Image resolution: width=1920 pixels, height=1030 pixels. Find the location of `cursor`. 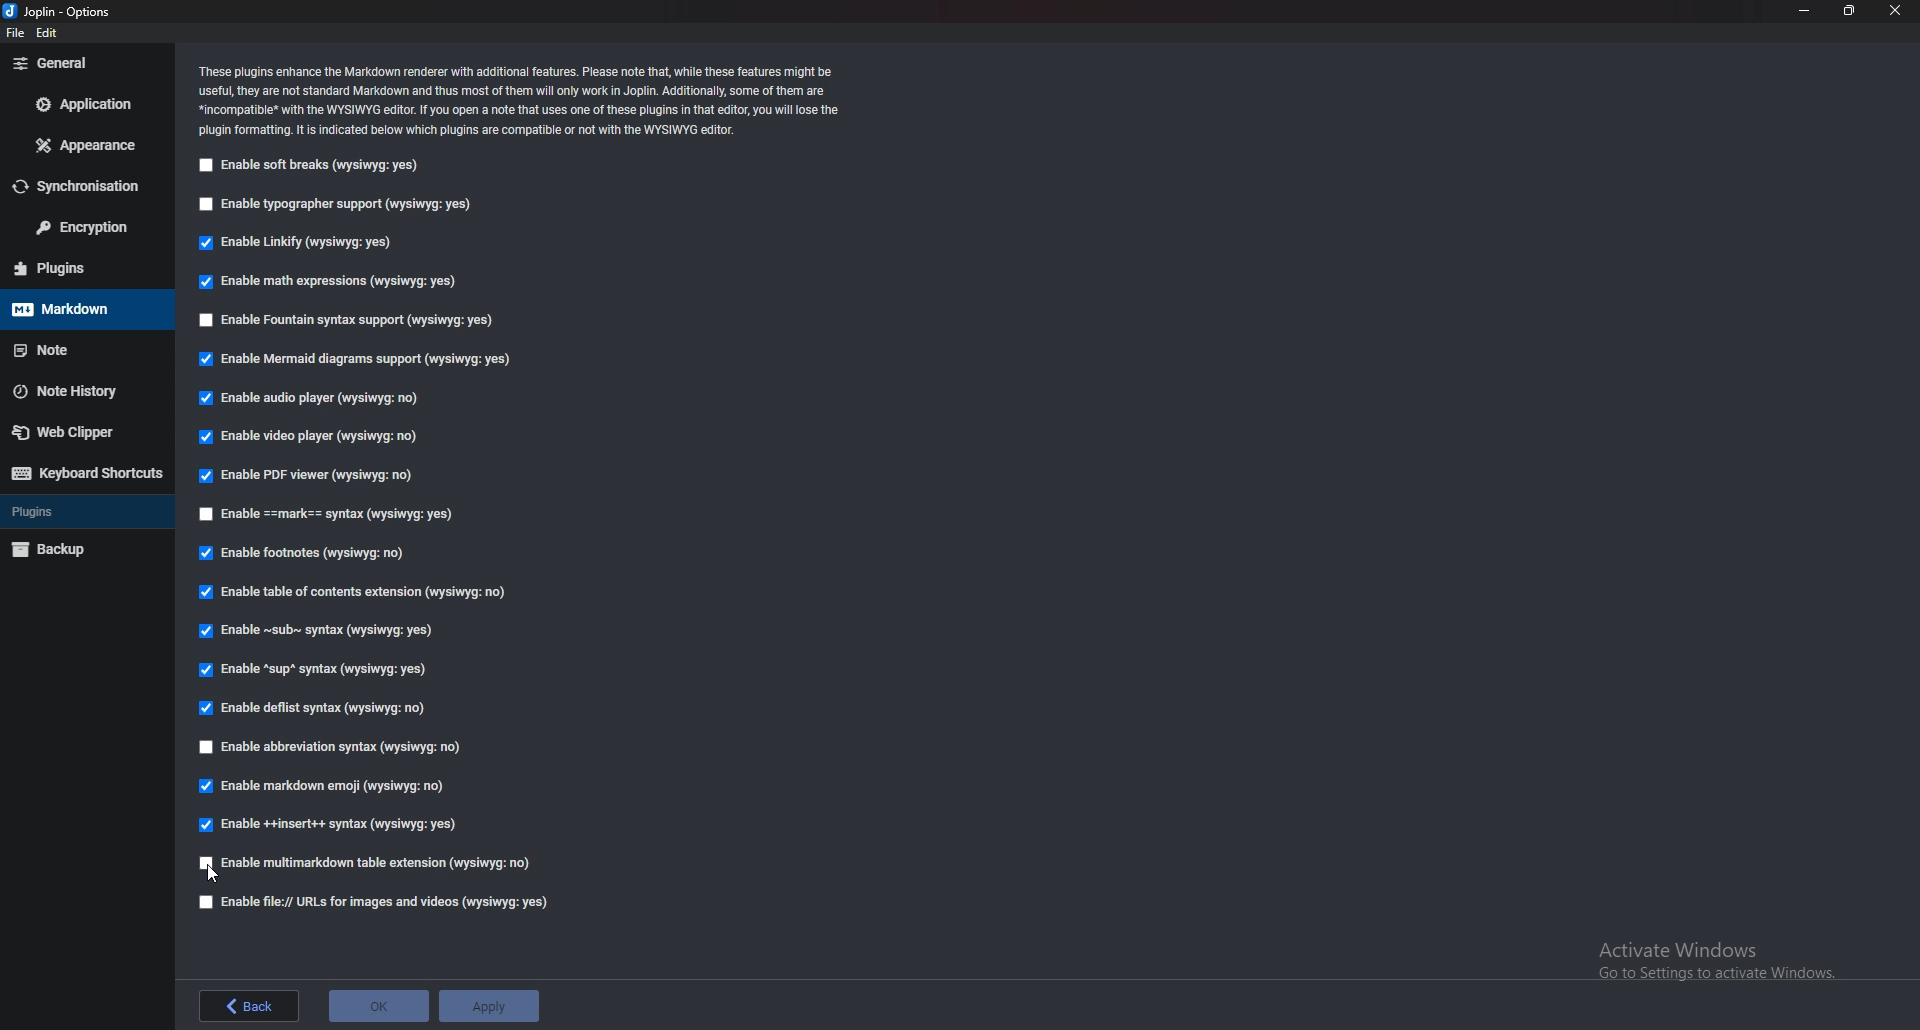

cursor is located at coordinates (216, 873).